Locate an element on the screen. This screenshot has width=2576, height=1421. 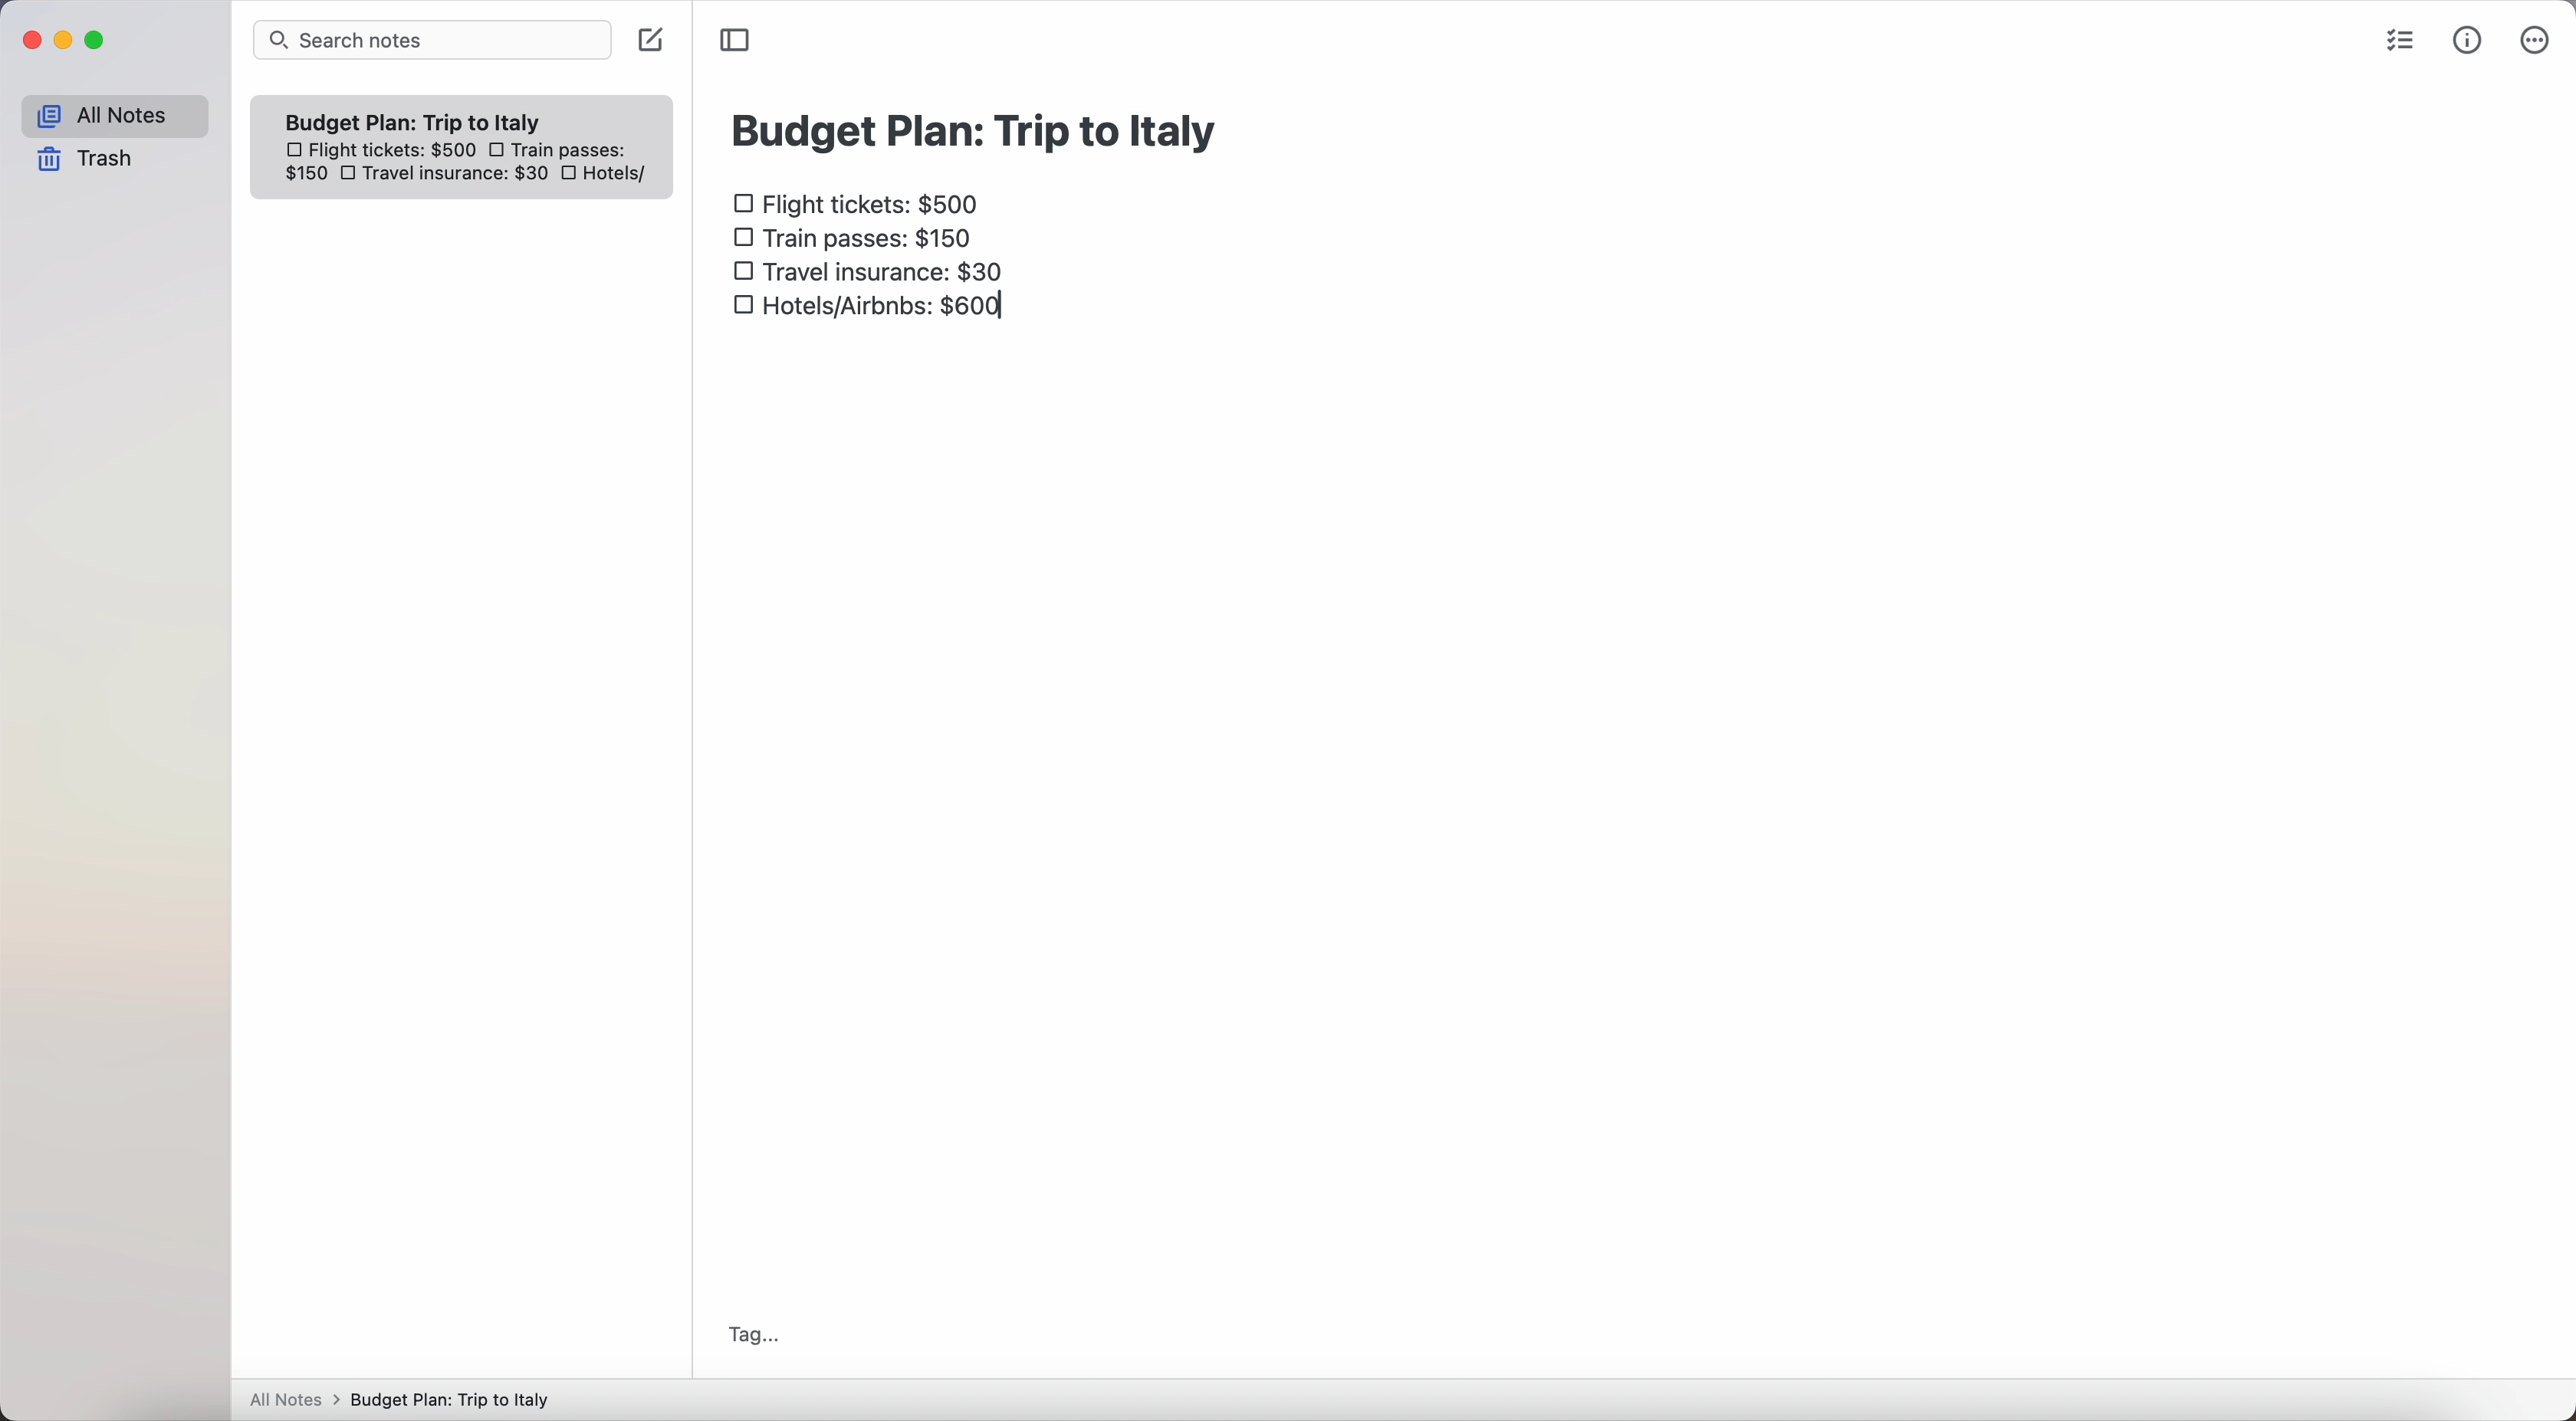
flight tickets: $500 checkbox is located at coordinates (863, 206).